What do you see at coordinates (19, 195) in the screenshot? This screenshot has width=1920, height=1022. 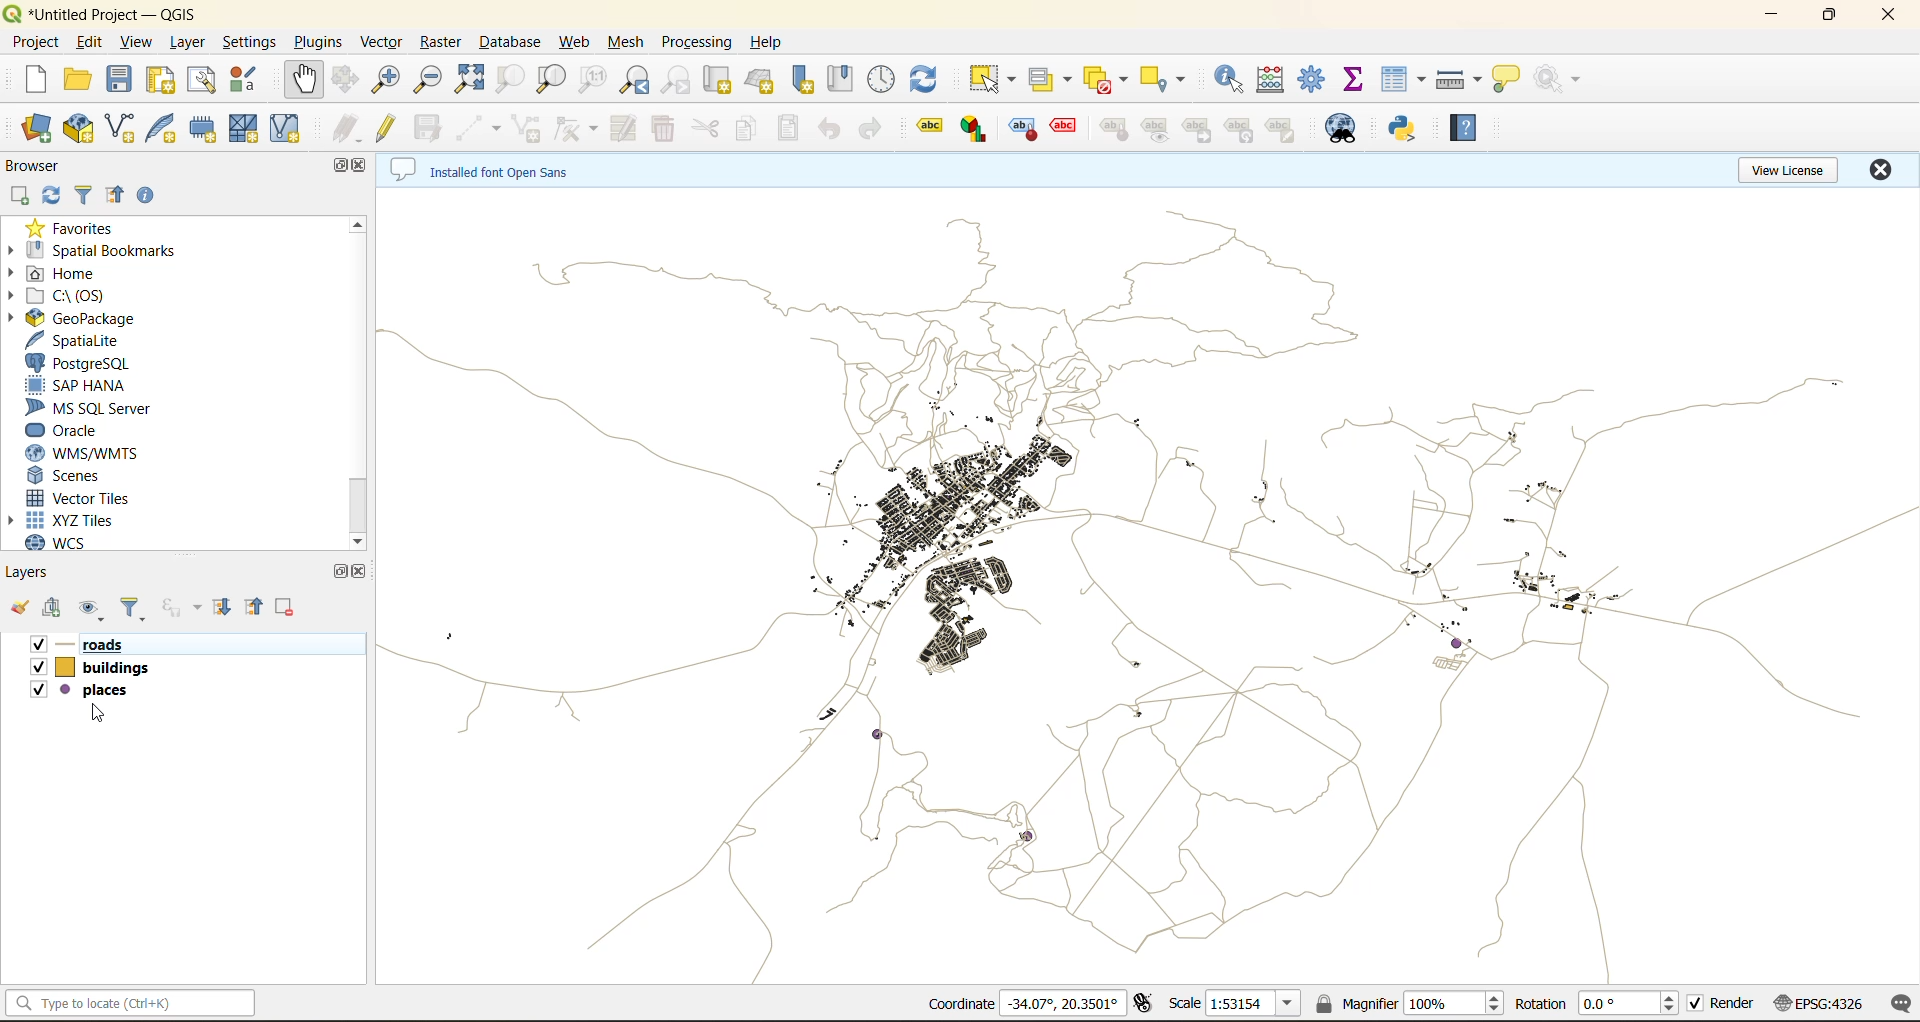 I see `add` at bounding box center [19, 195].